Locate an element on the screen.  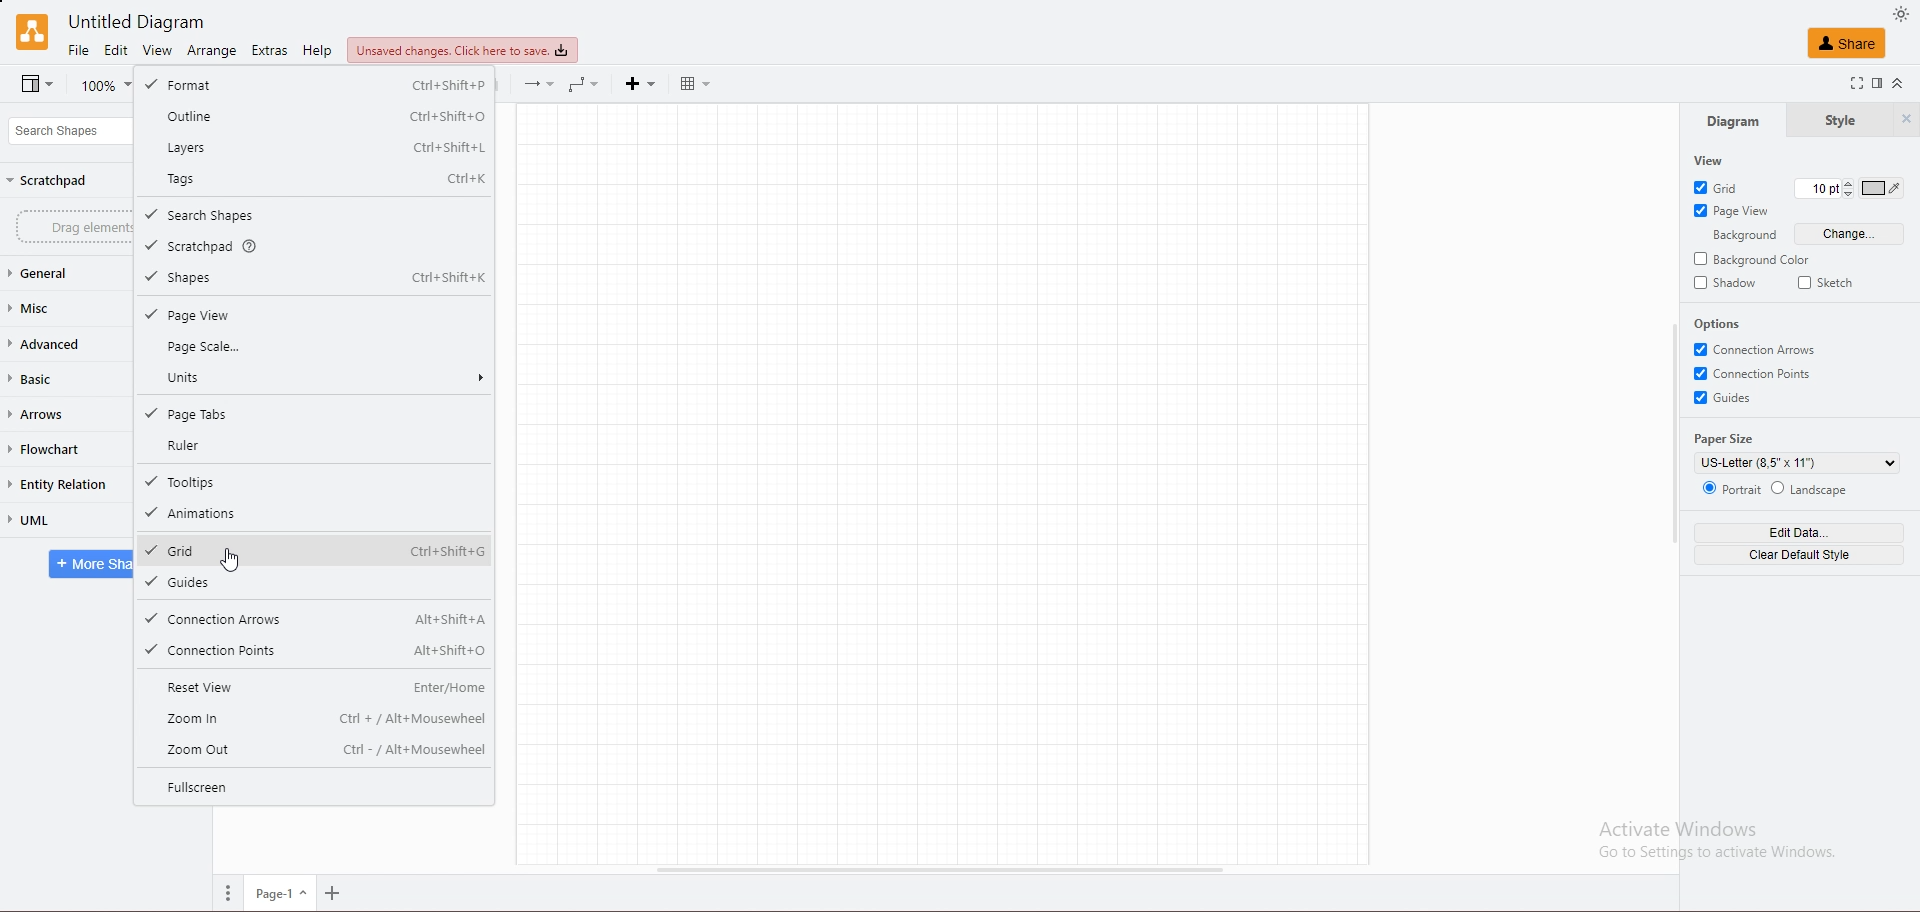
page view is located at coordinates (315, 315).